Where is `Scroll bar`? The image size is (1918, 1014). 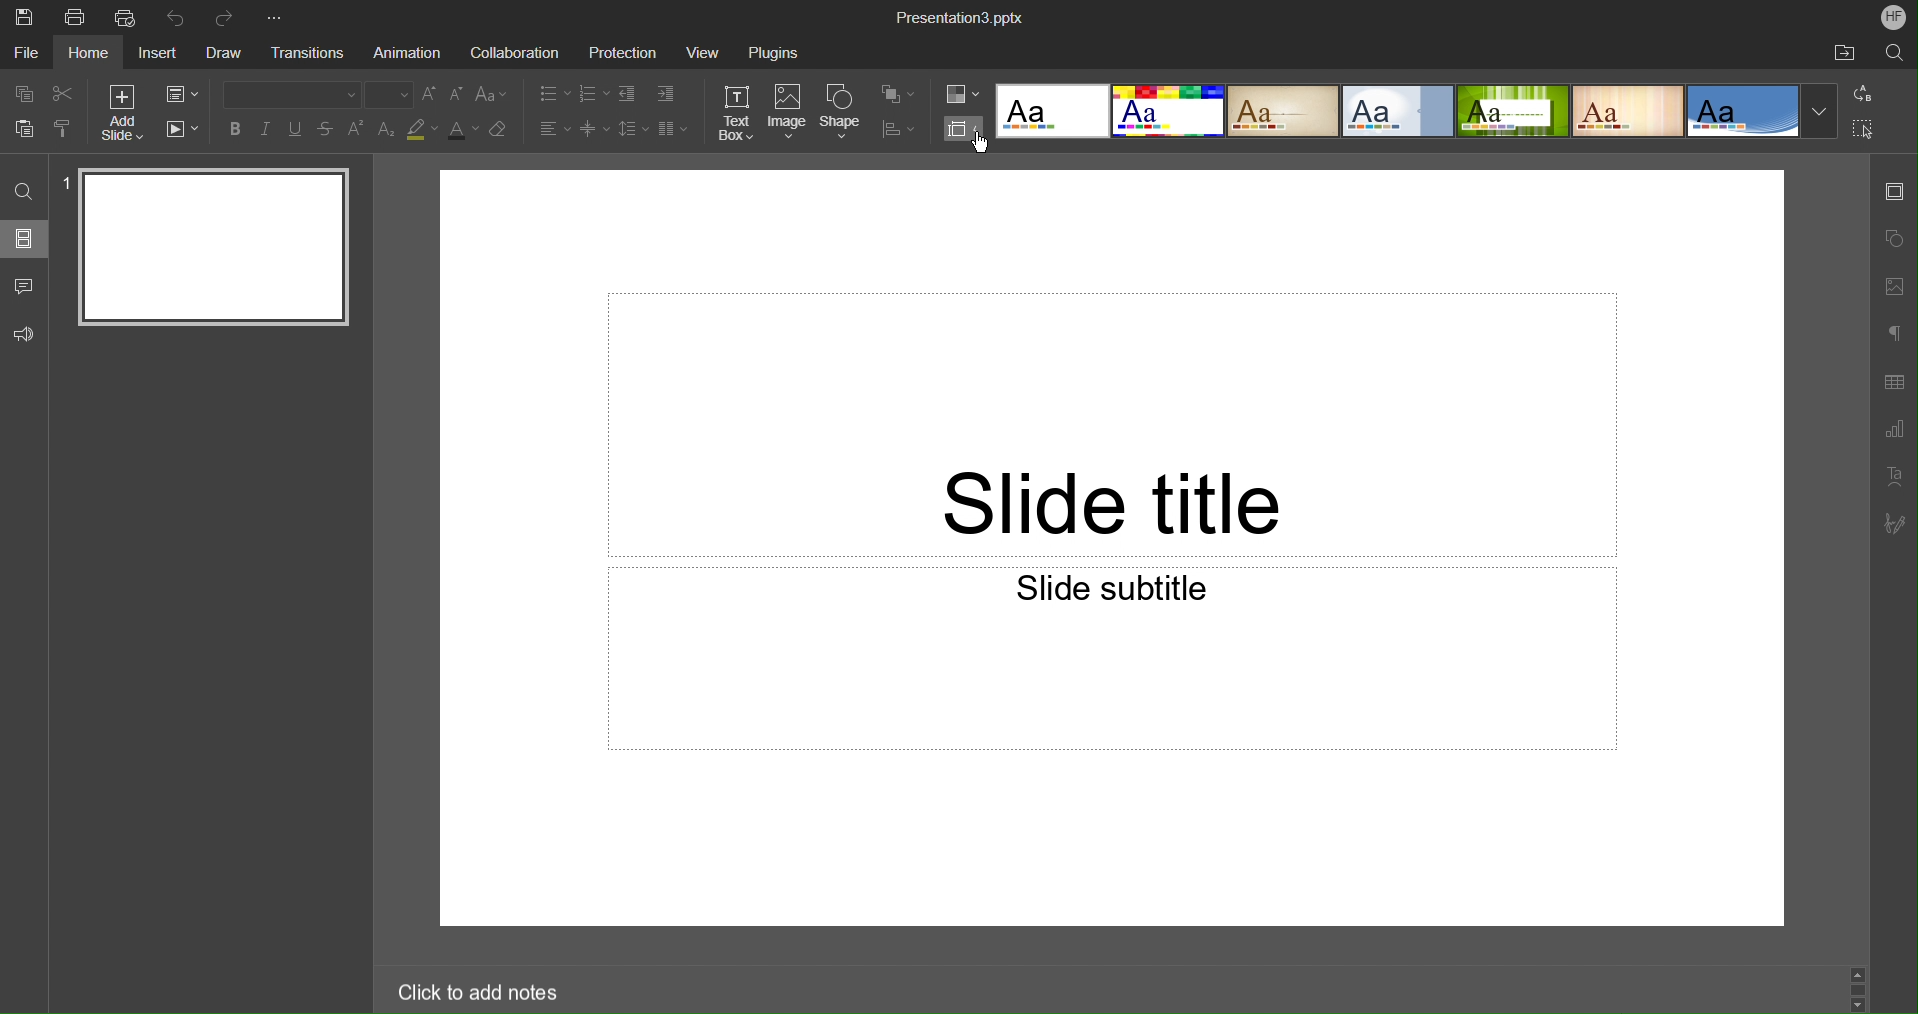 Scroll bar is located at coordinates (1858, 984).